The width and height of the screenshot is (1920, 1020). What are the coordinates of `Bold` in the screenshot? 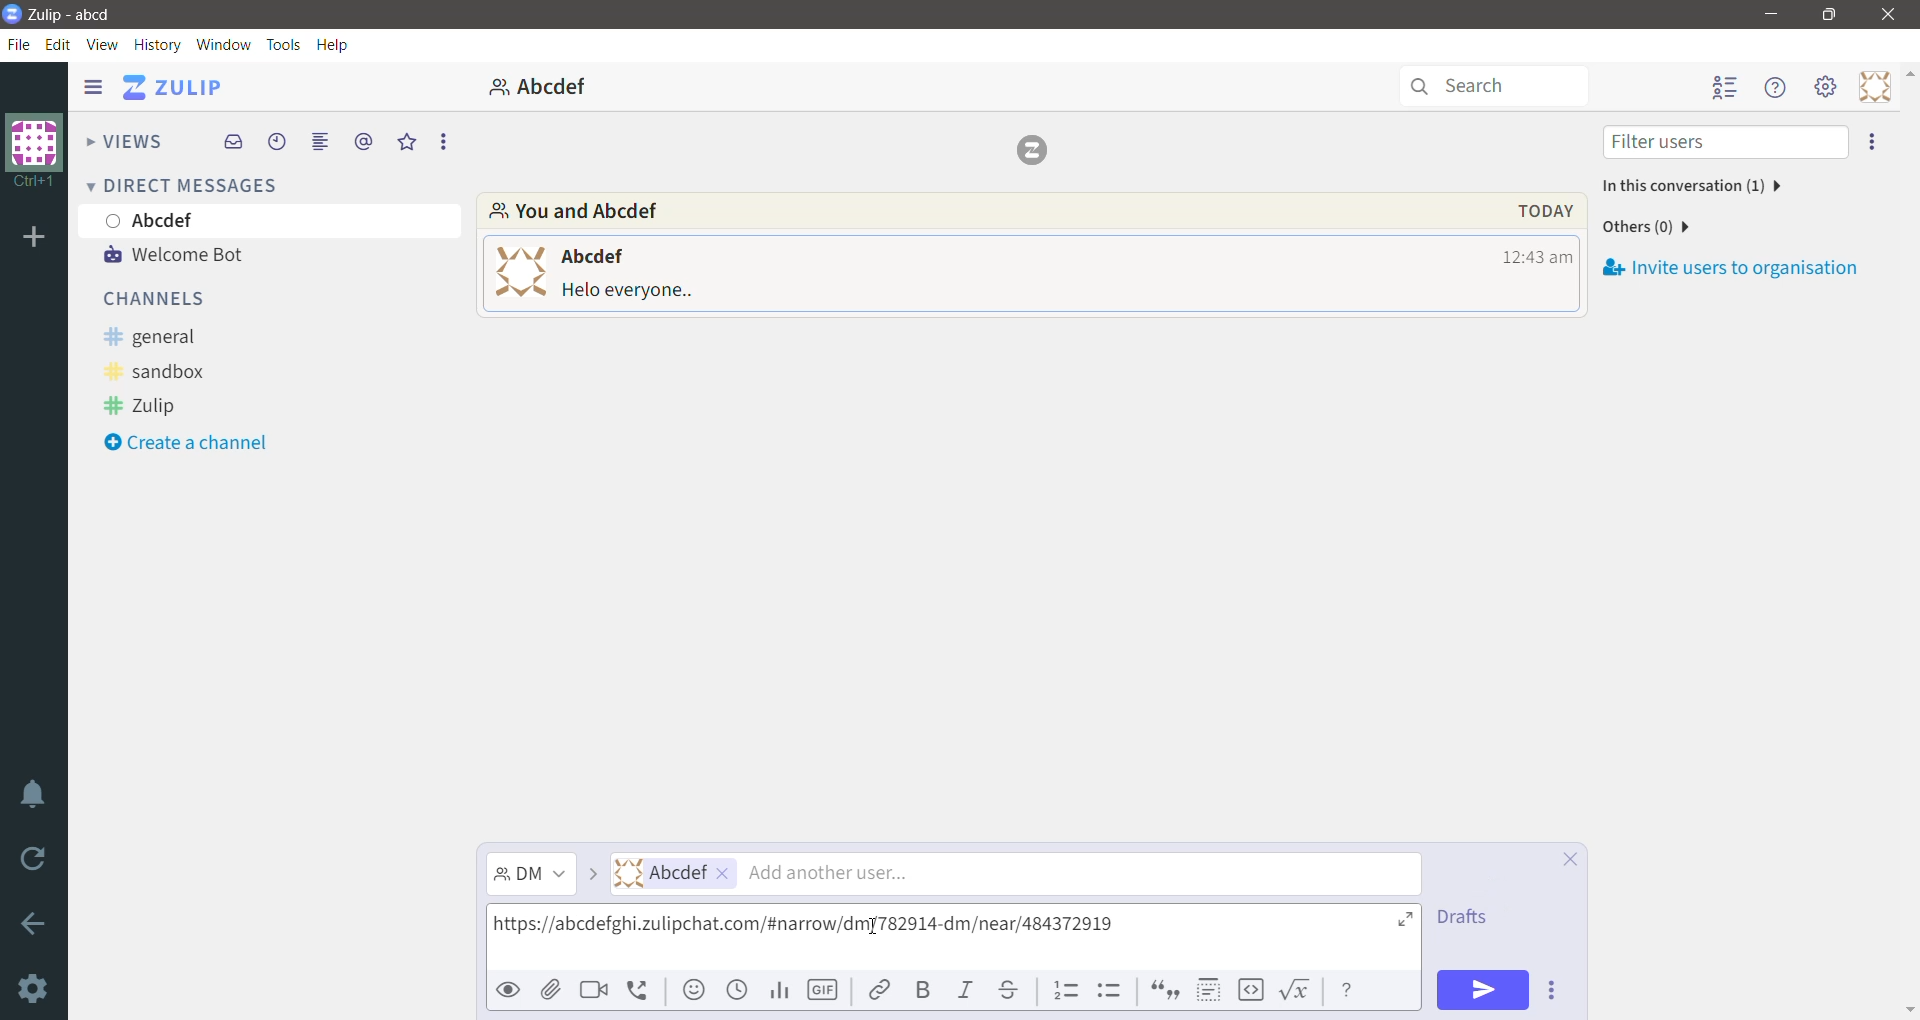 It's located at (925, 989).